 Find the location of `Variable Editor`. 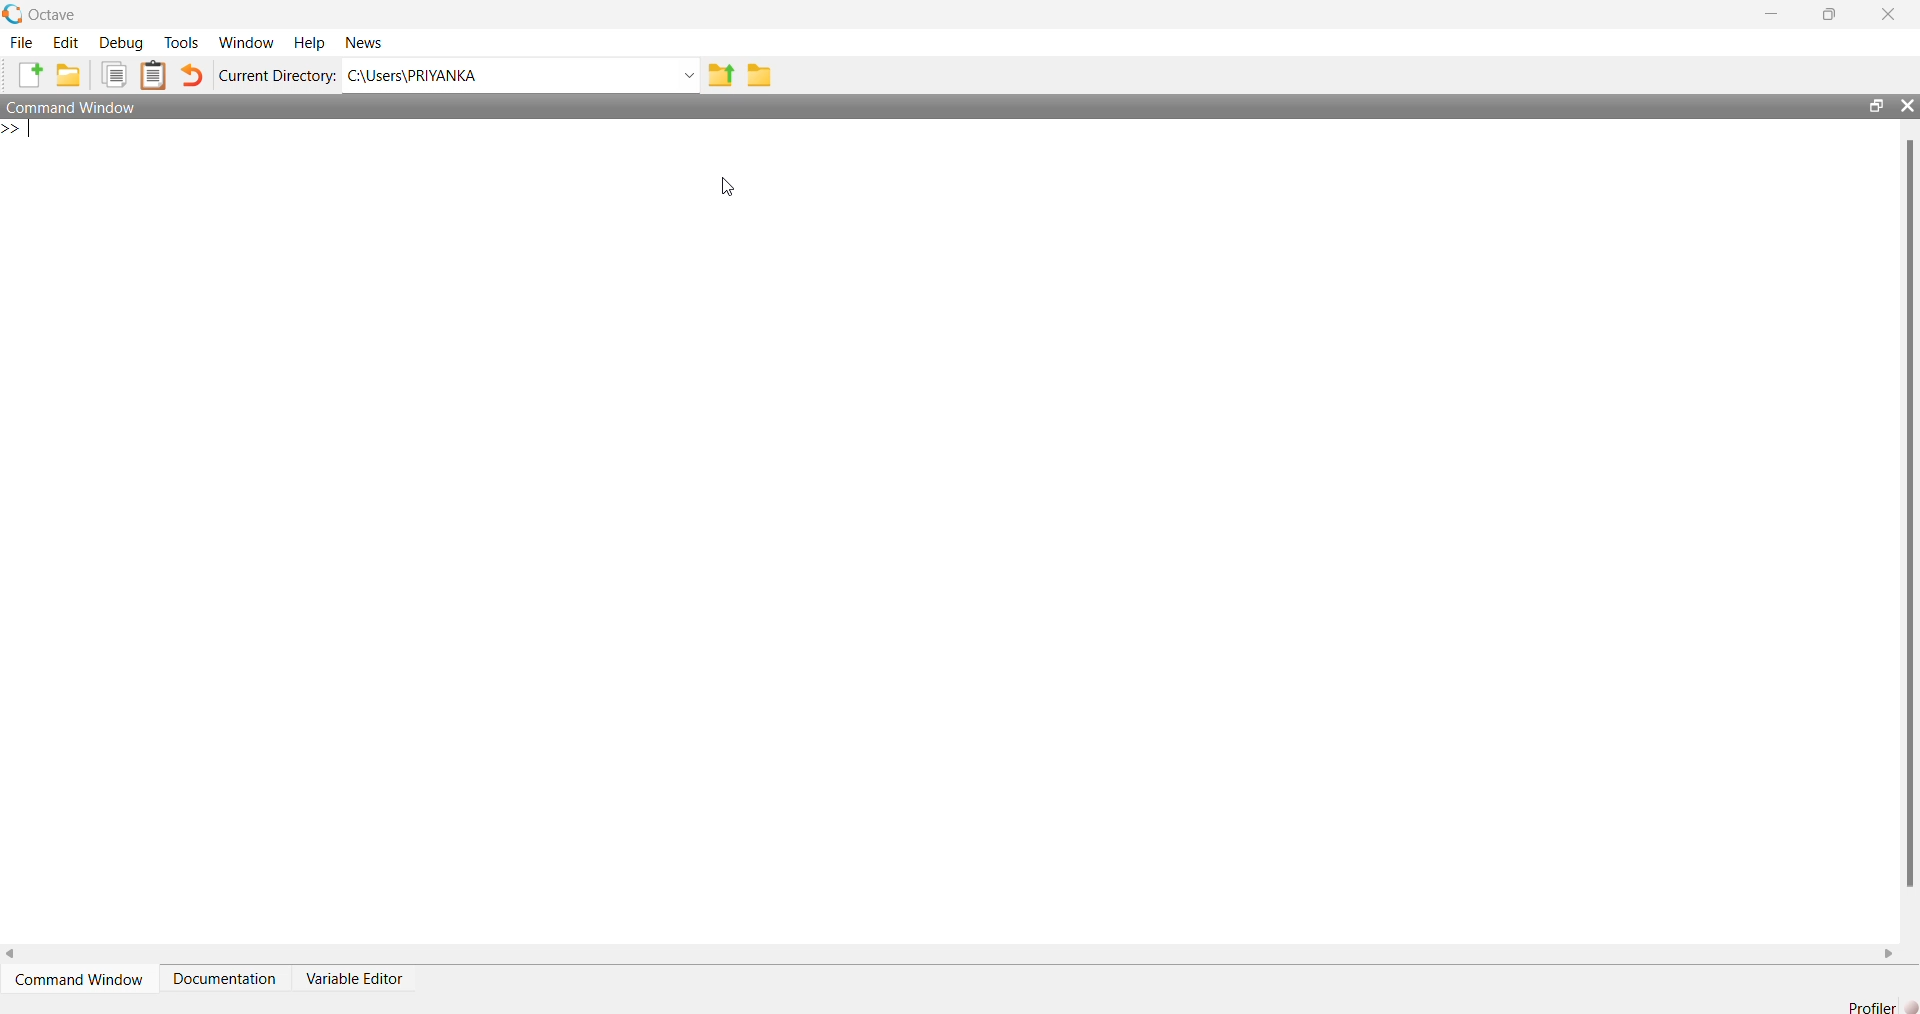

Variable Editor is located at coordinates (353, 979).